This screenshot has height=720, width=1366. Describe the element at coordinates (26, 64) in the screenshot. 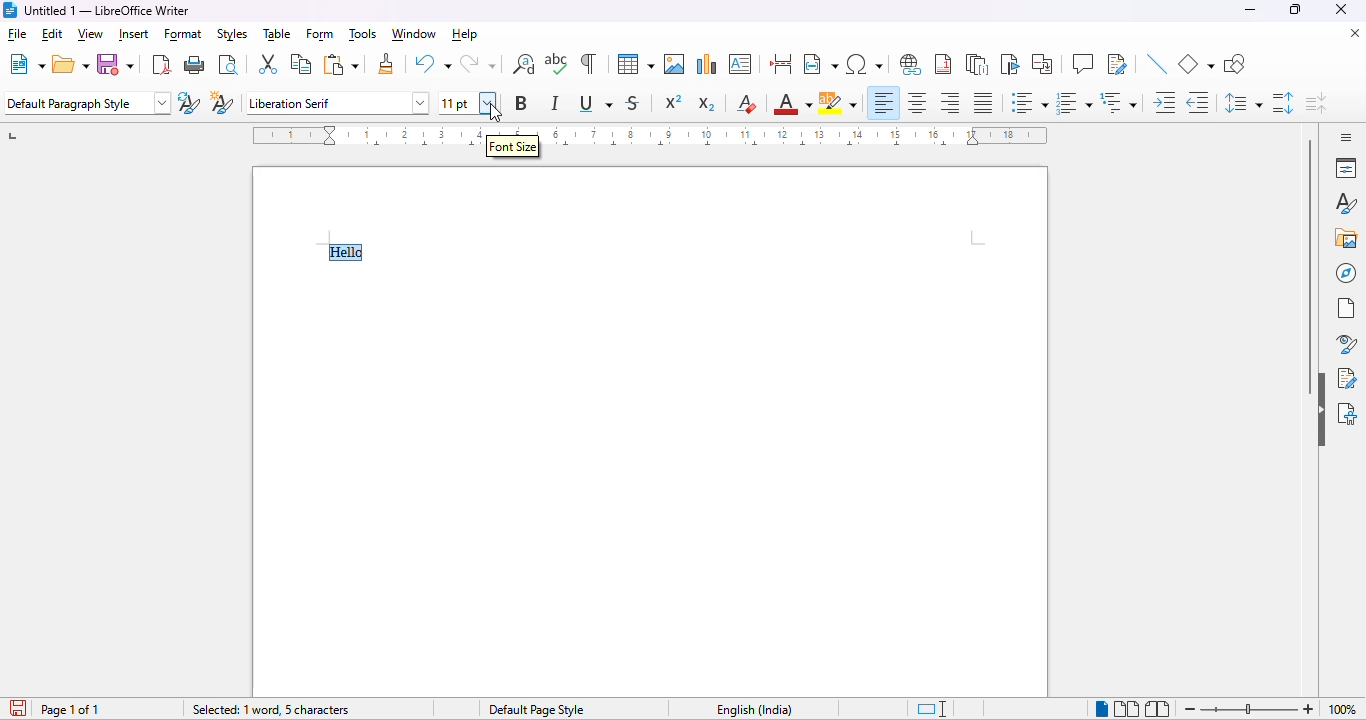

I see `new` at that location.